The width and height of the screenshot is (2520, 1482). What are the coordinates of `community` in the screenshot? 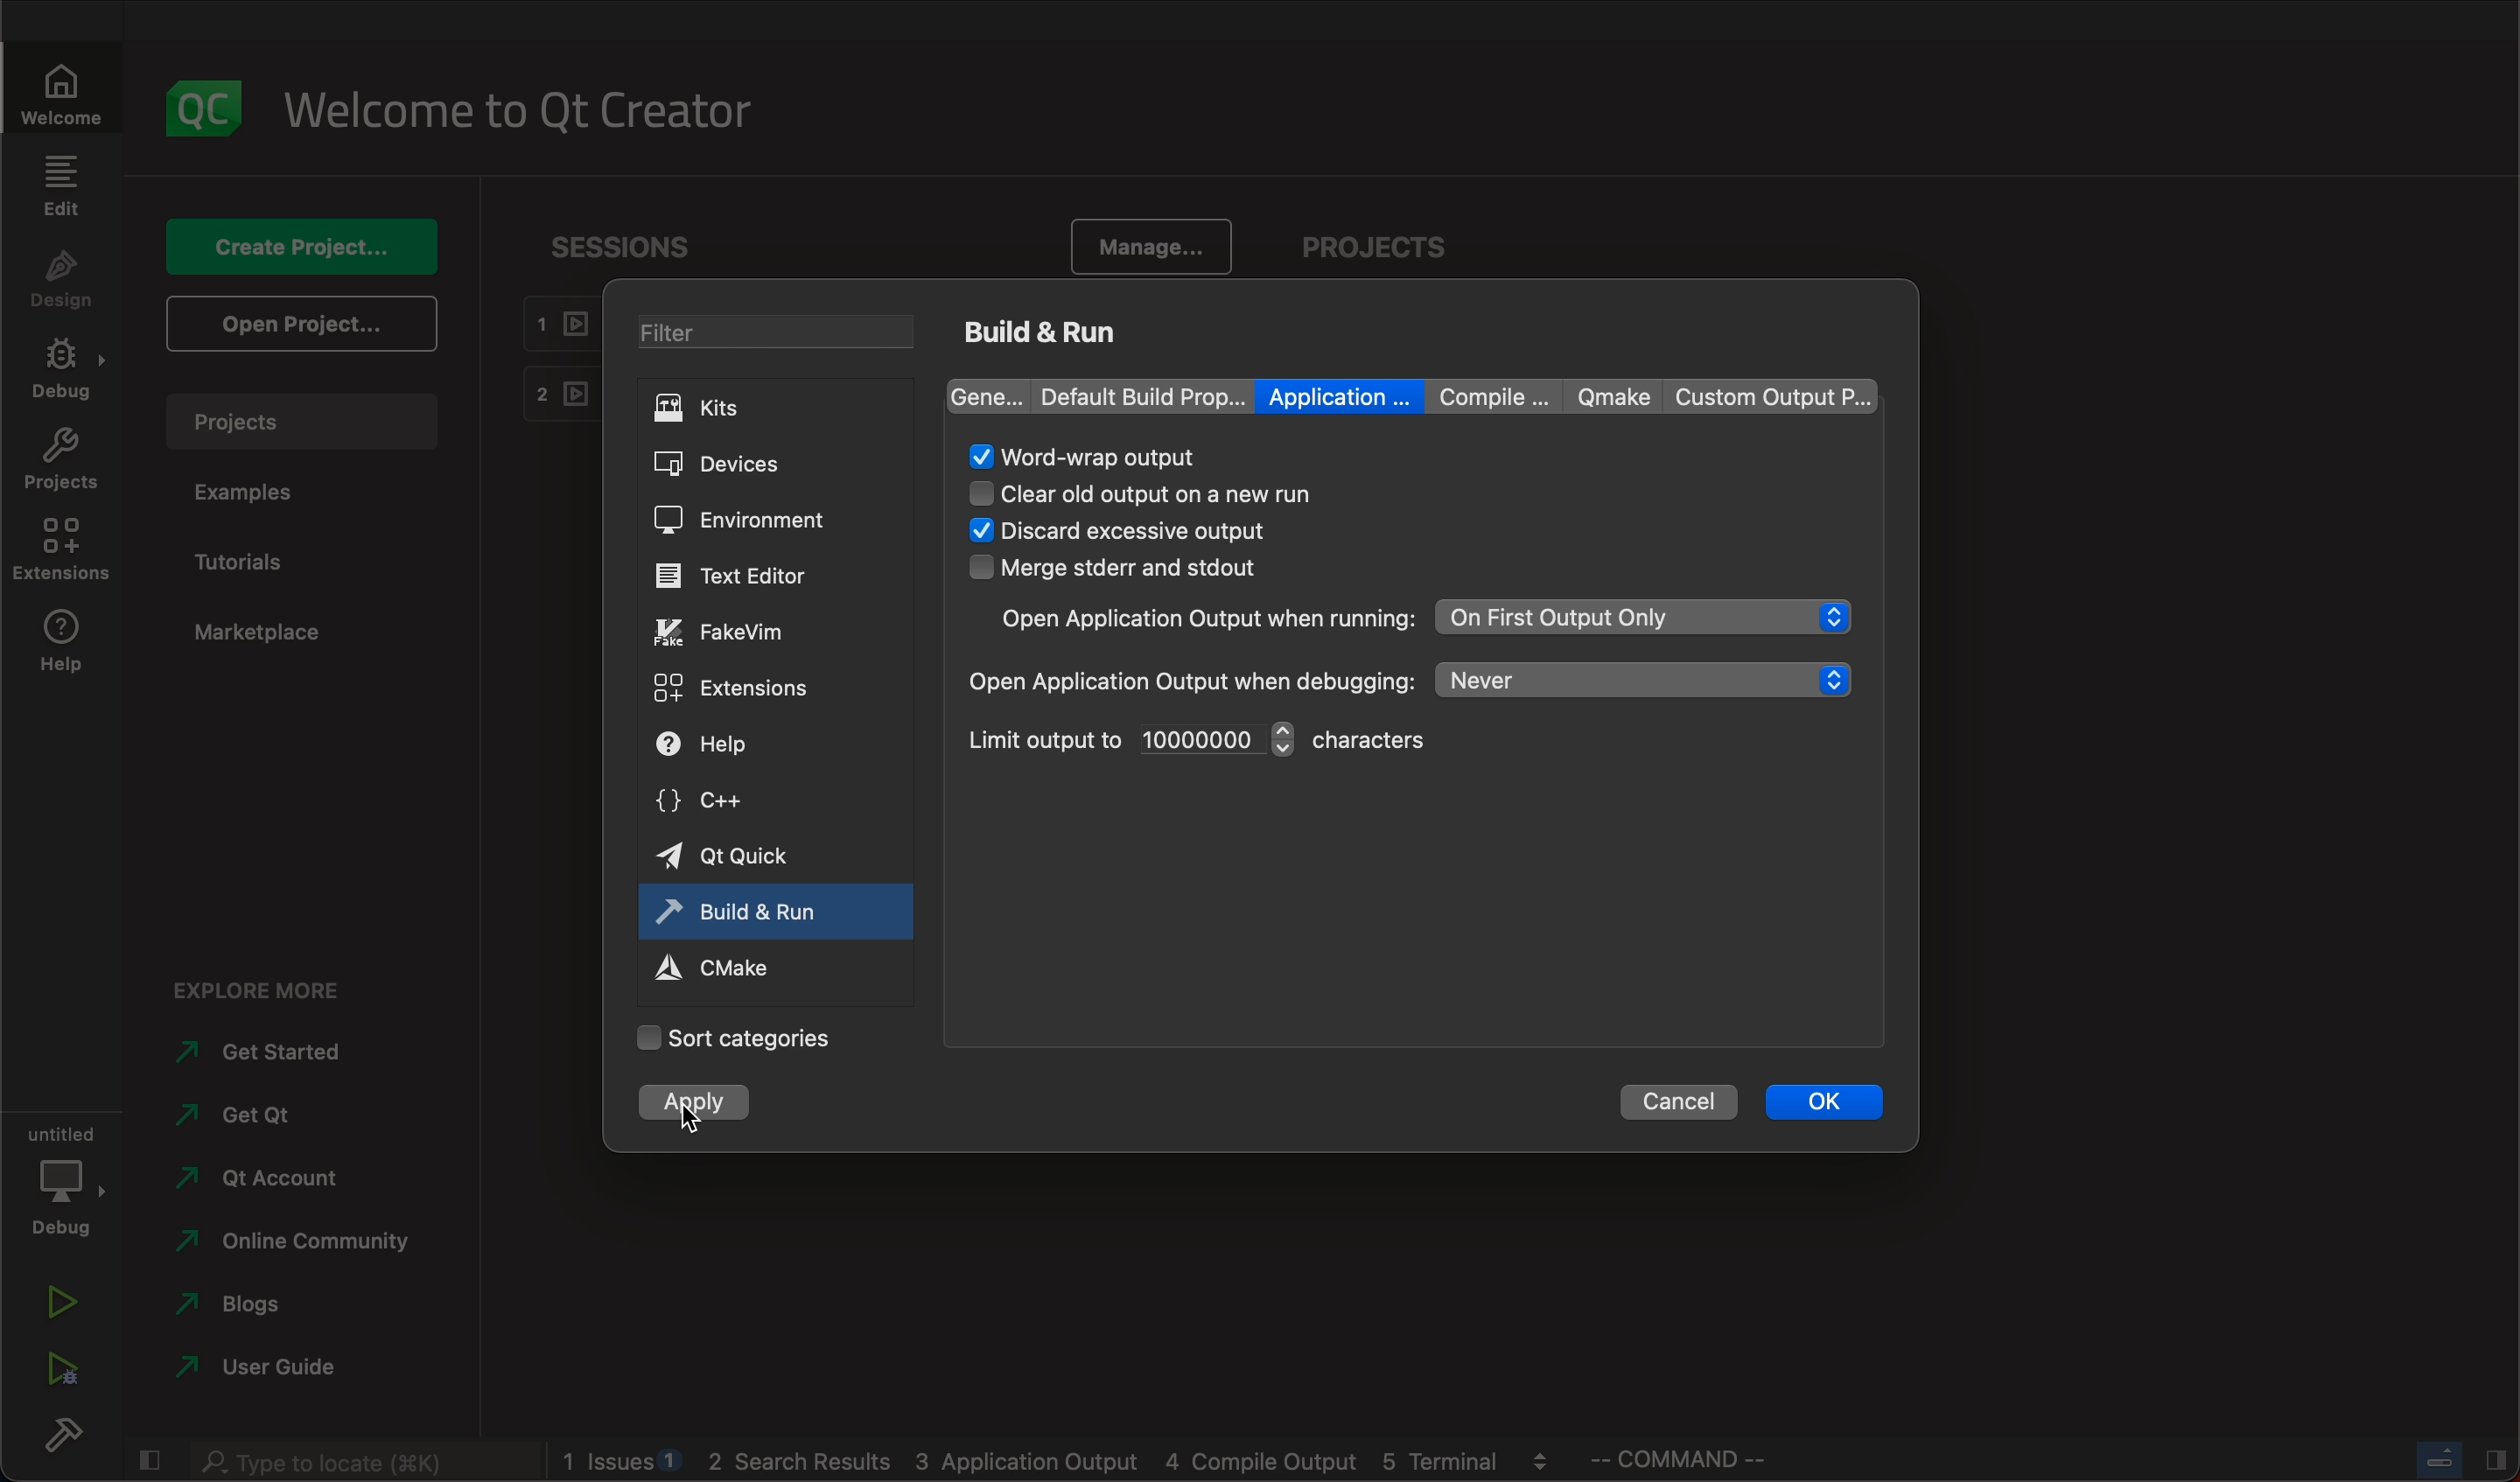 It's located at (286, 1246).